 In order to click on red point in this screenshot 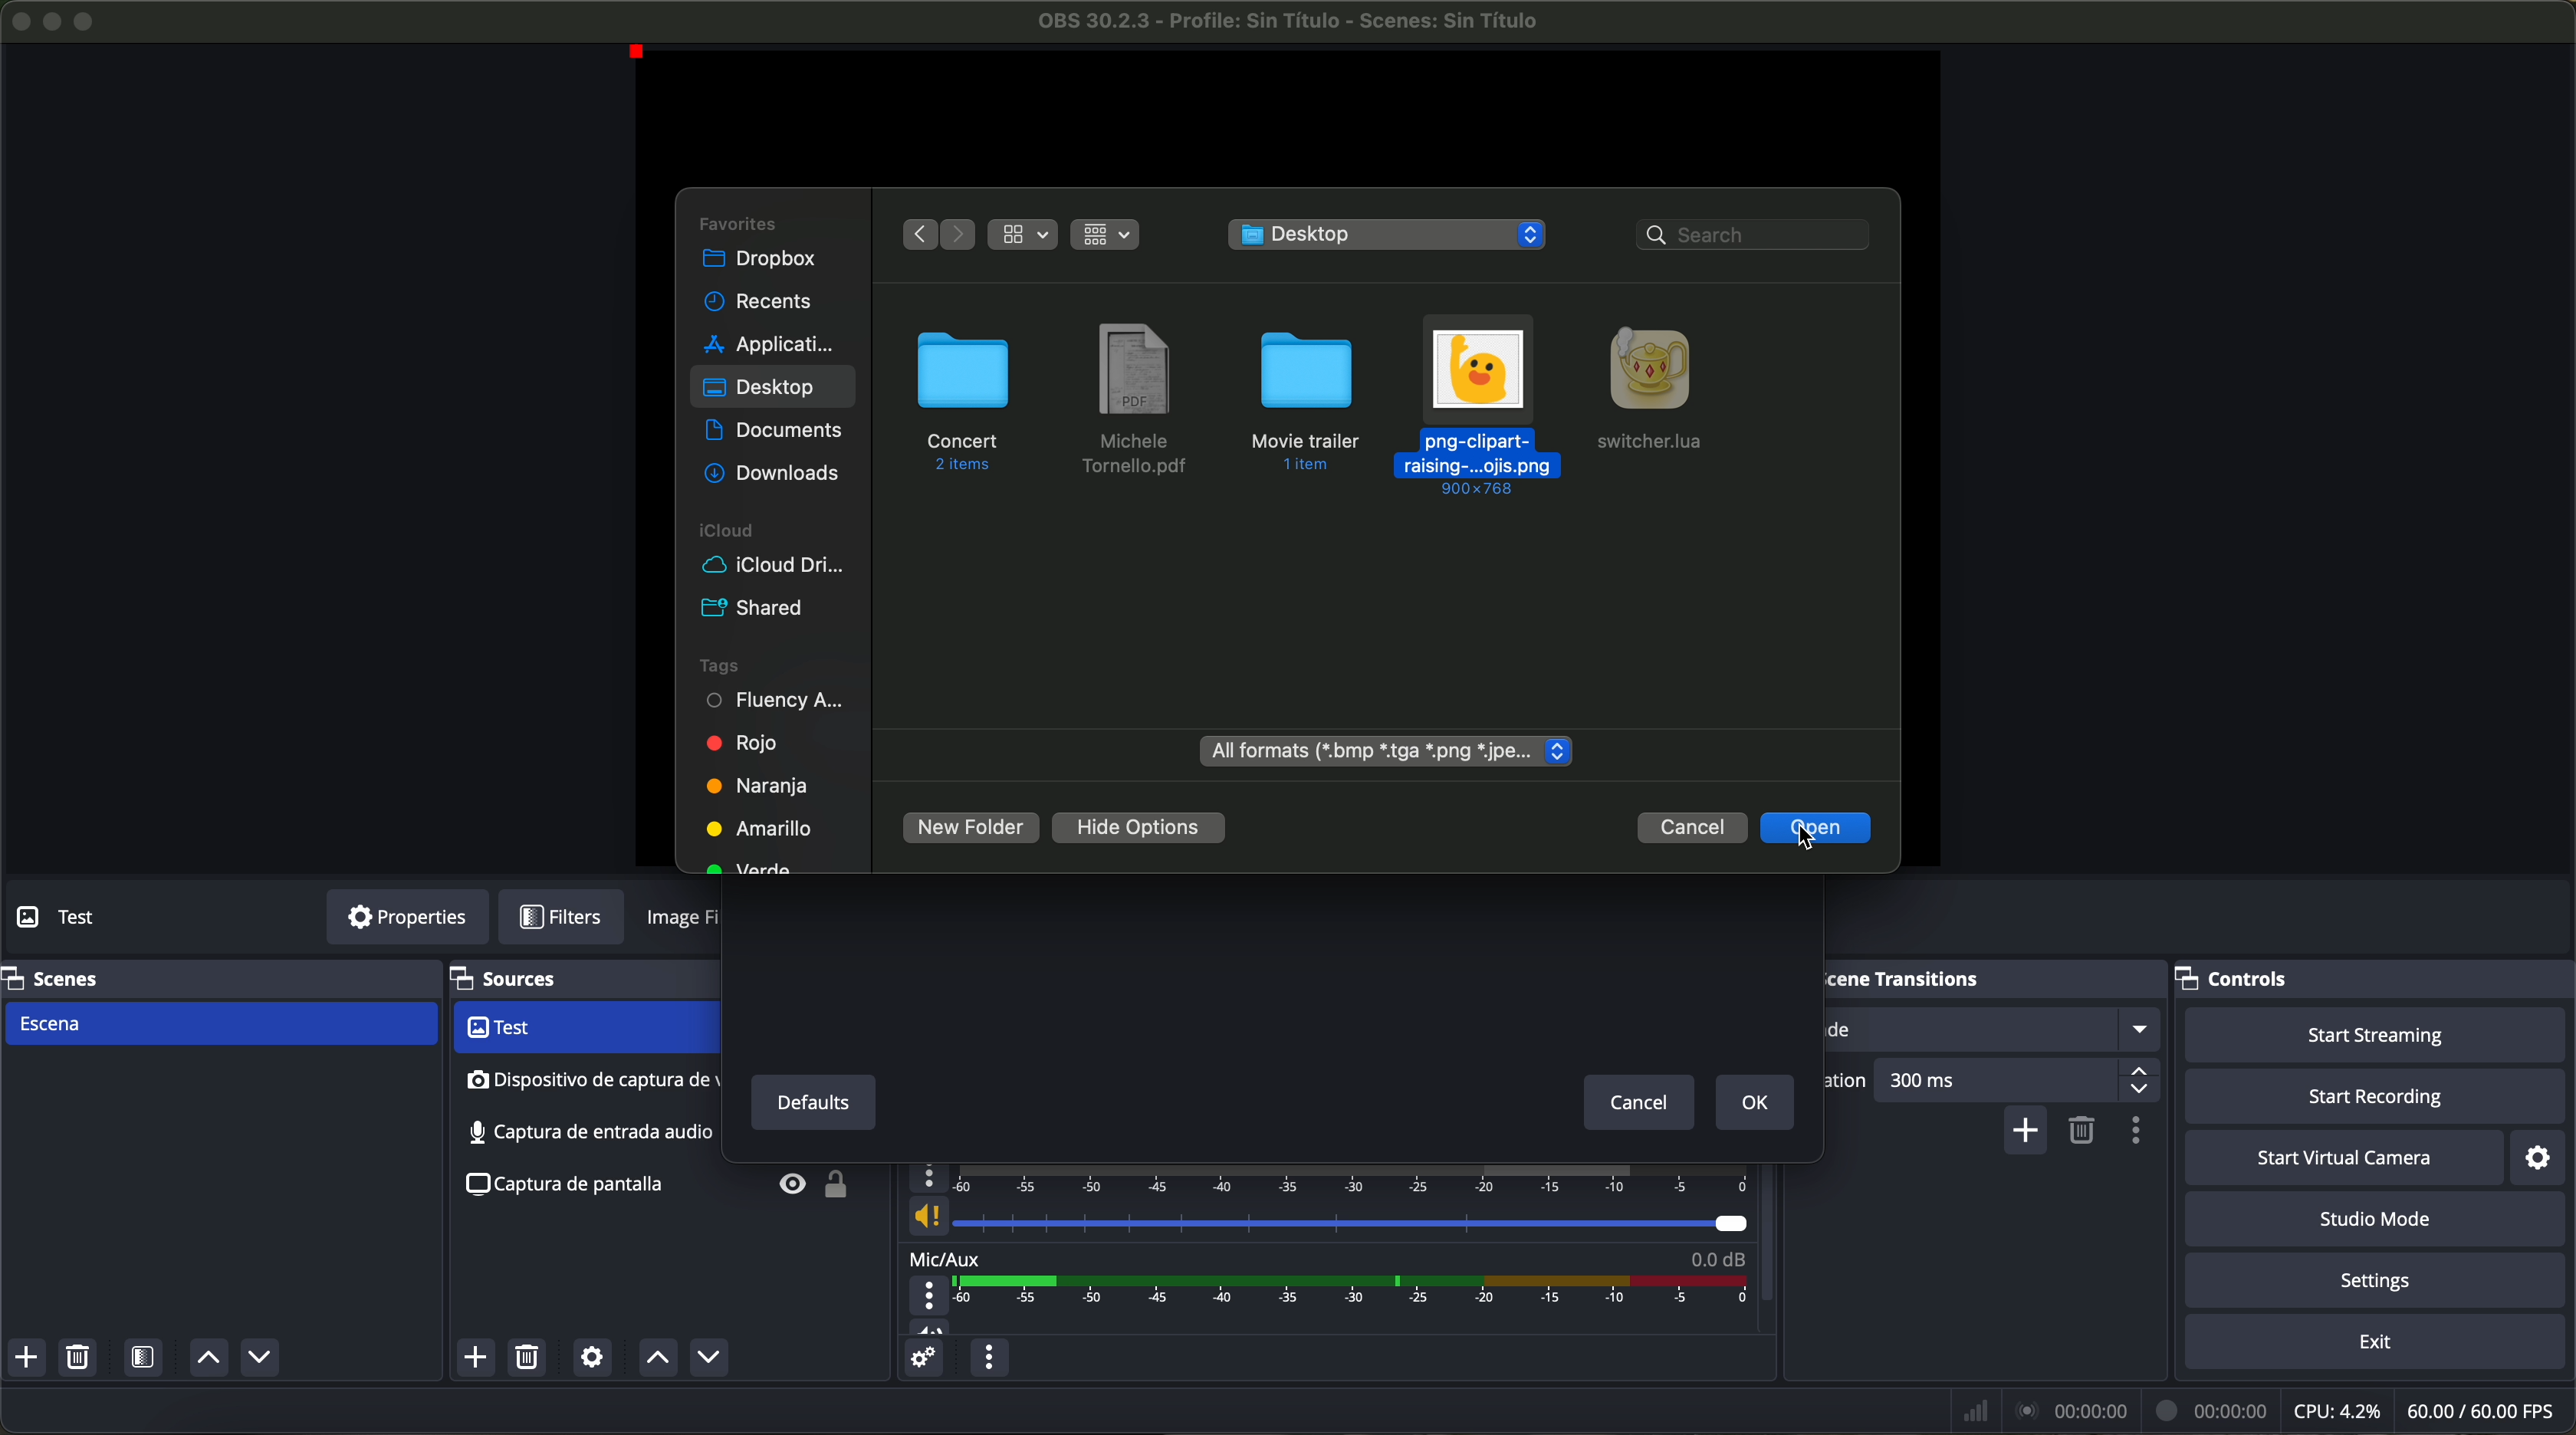, I will do `click(642, 54)`.